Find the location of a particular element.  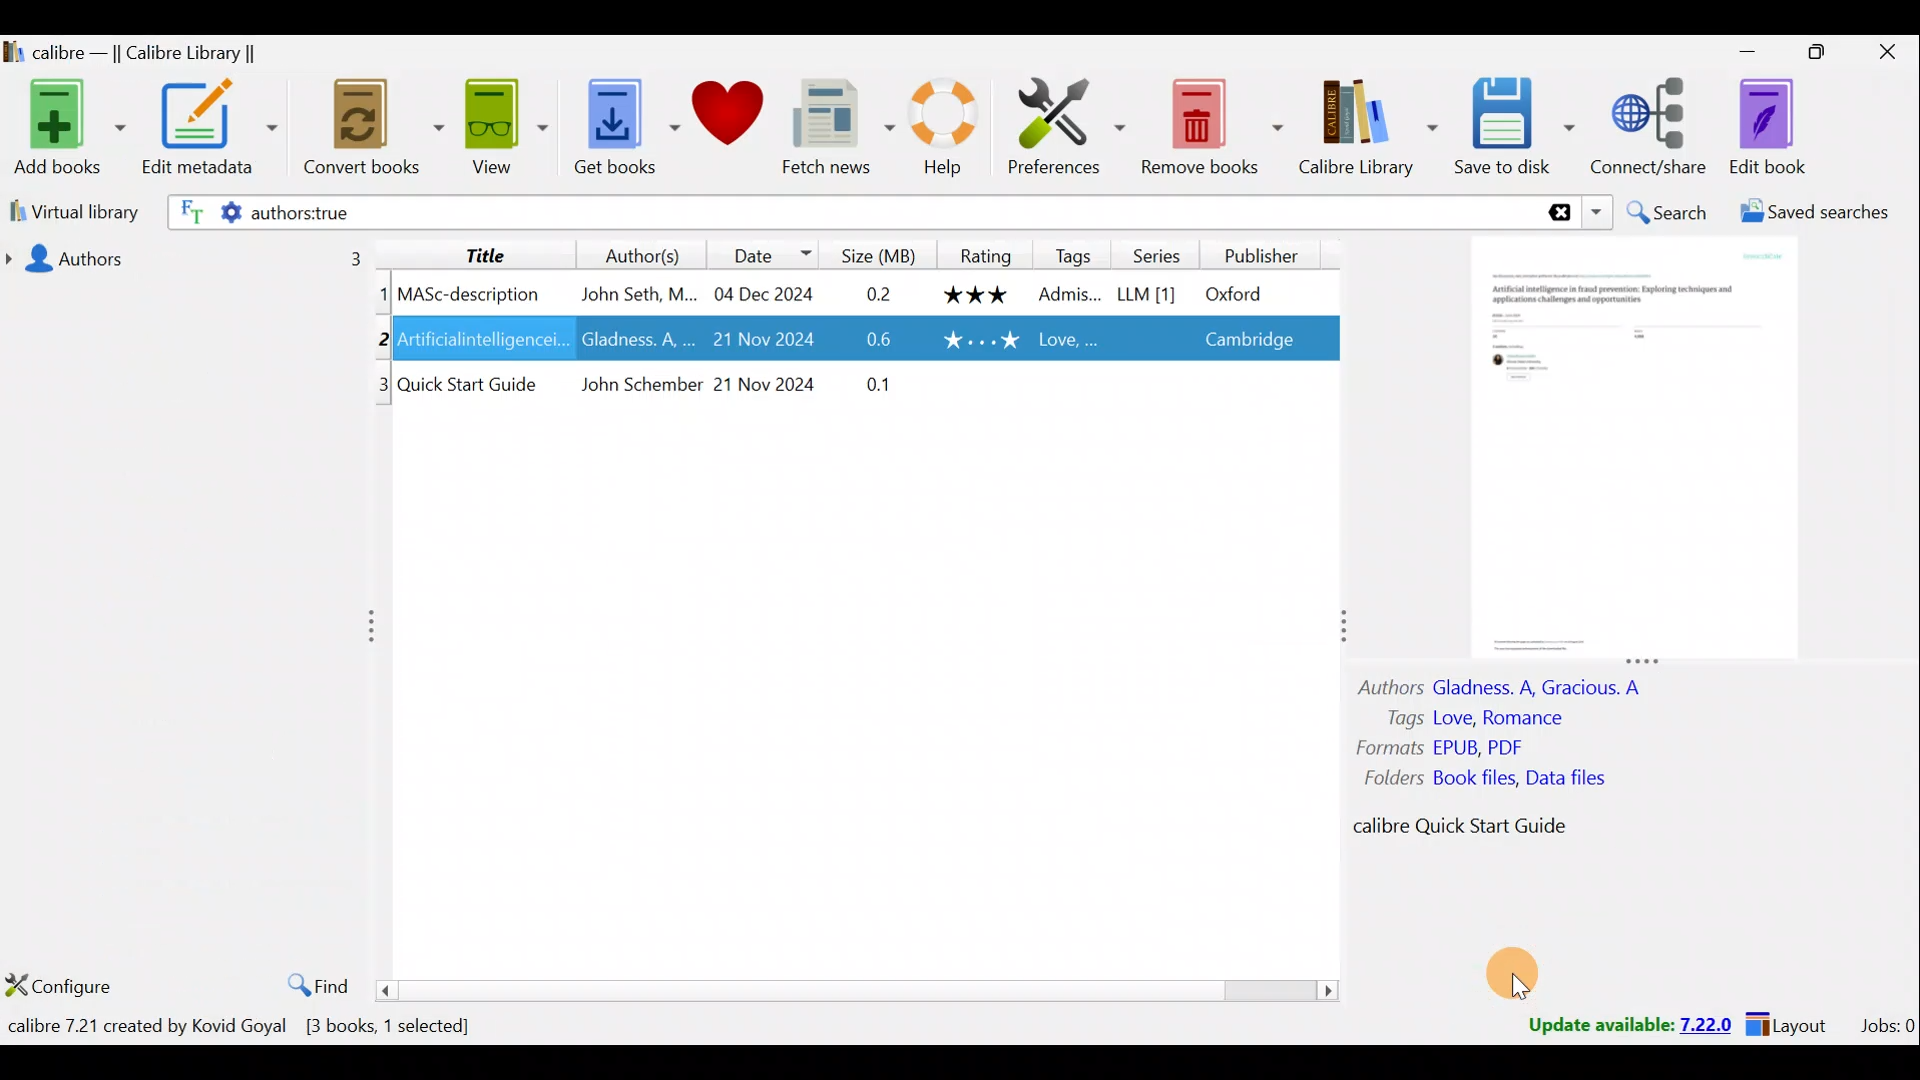

Cursor is located at coordinates (1519, 989).